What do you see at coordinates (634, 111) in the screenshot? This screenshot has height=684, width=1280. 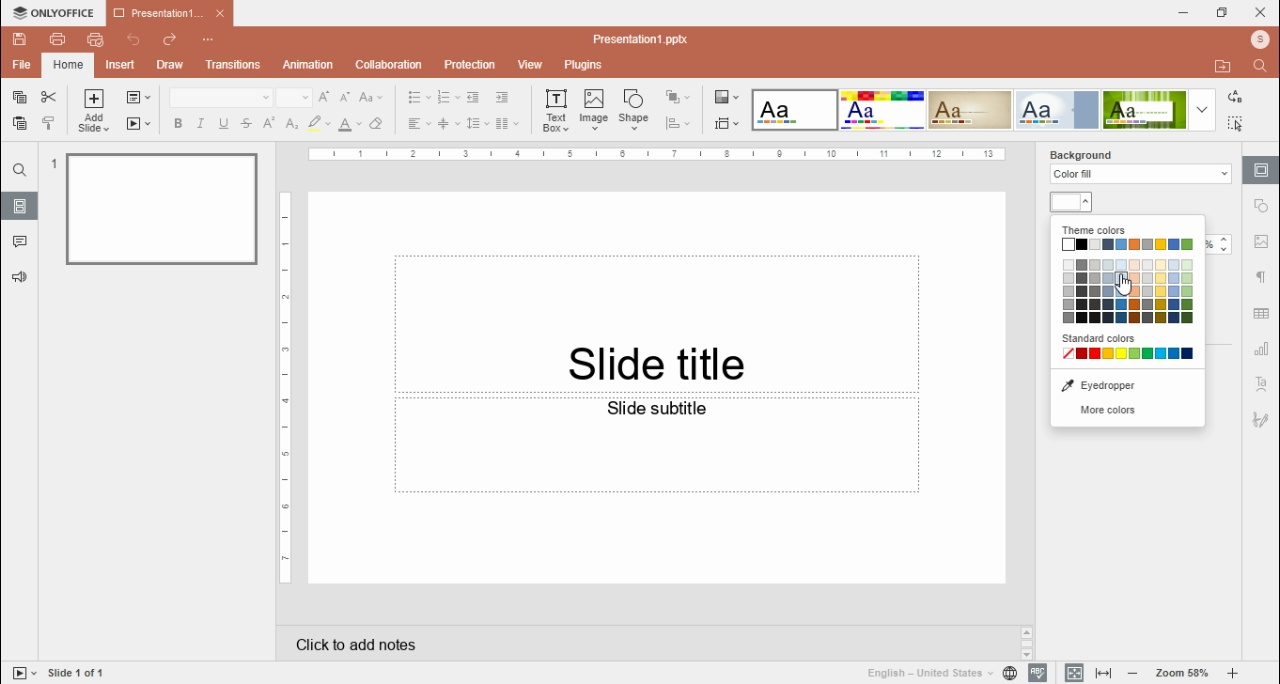 I see `shape` at bounding box center [634, 111].